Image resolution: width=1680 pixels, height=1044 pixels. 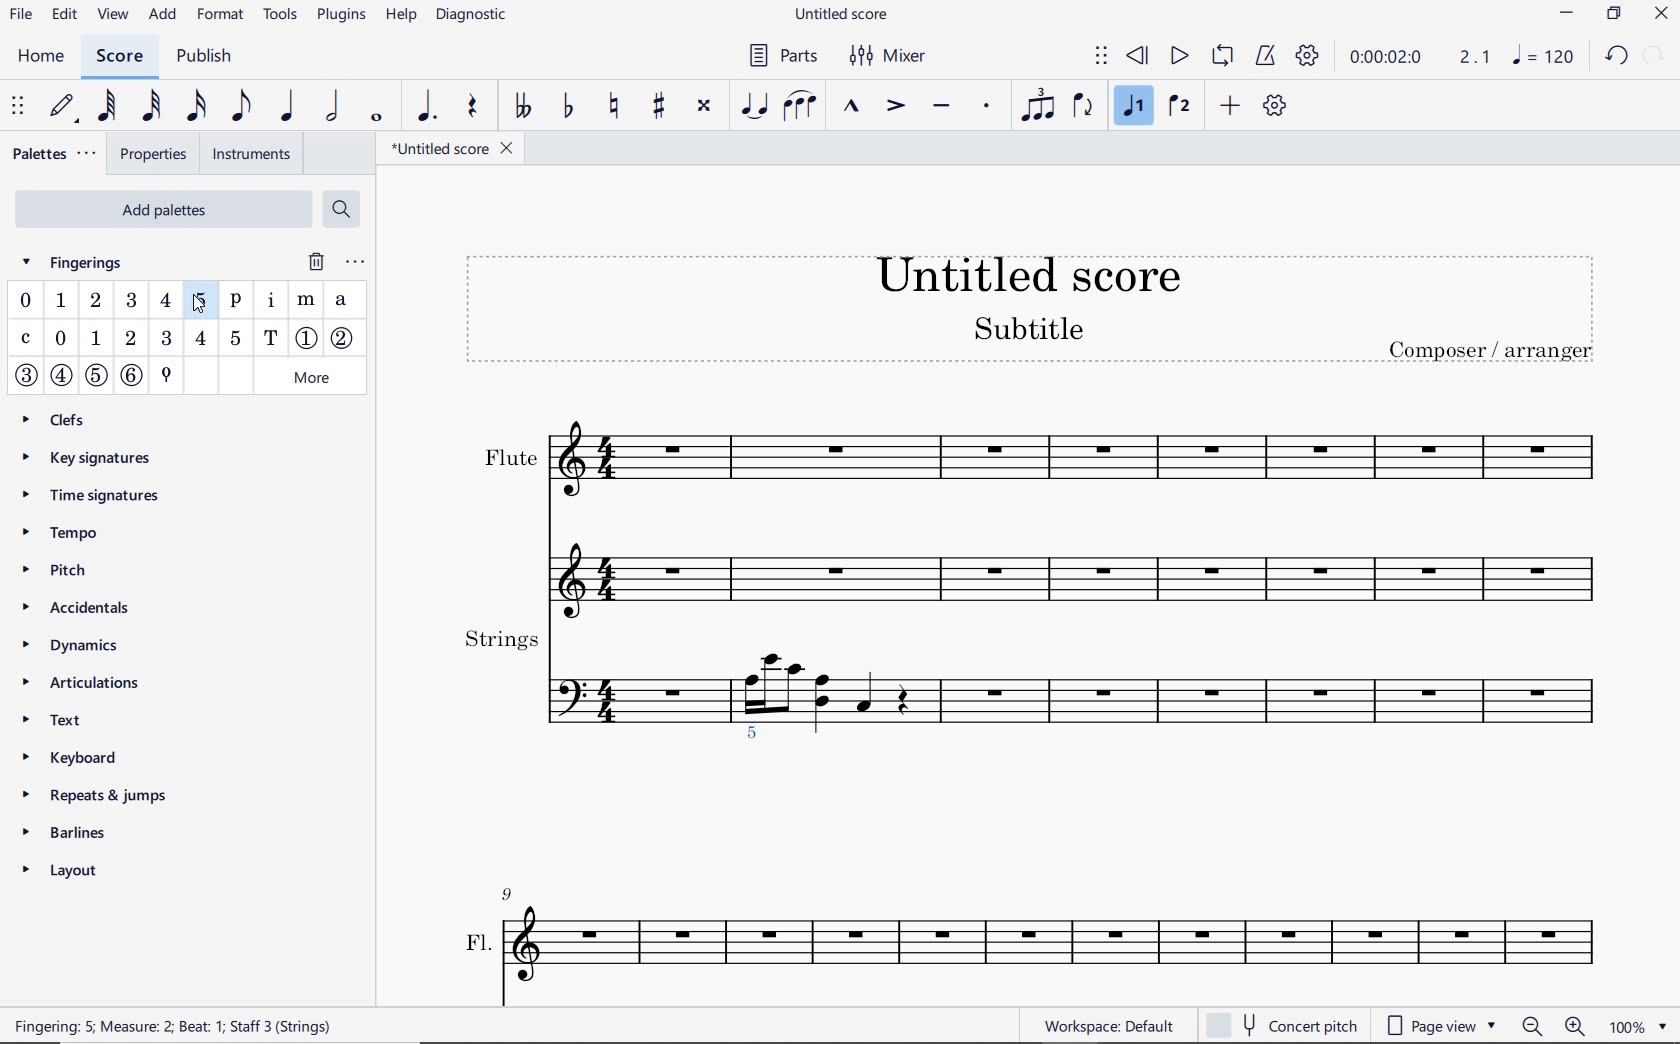 I want to click on voice 1, so click(x=1134, y=107).